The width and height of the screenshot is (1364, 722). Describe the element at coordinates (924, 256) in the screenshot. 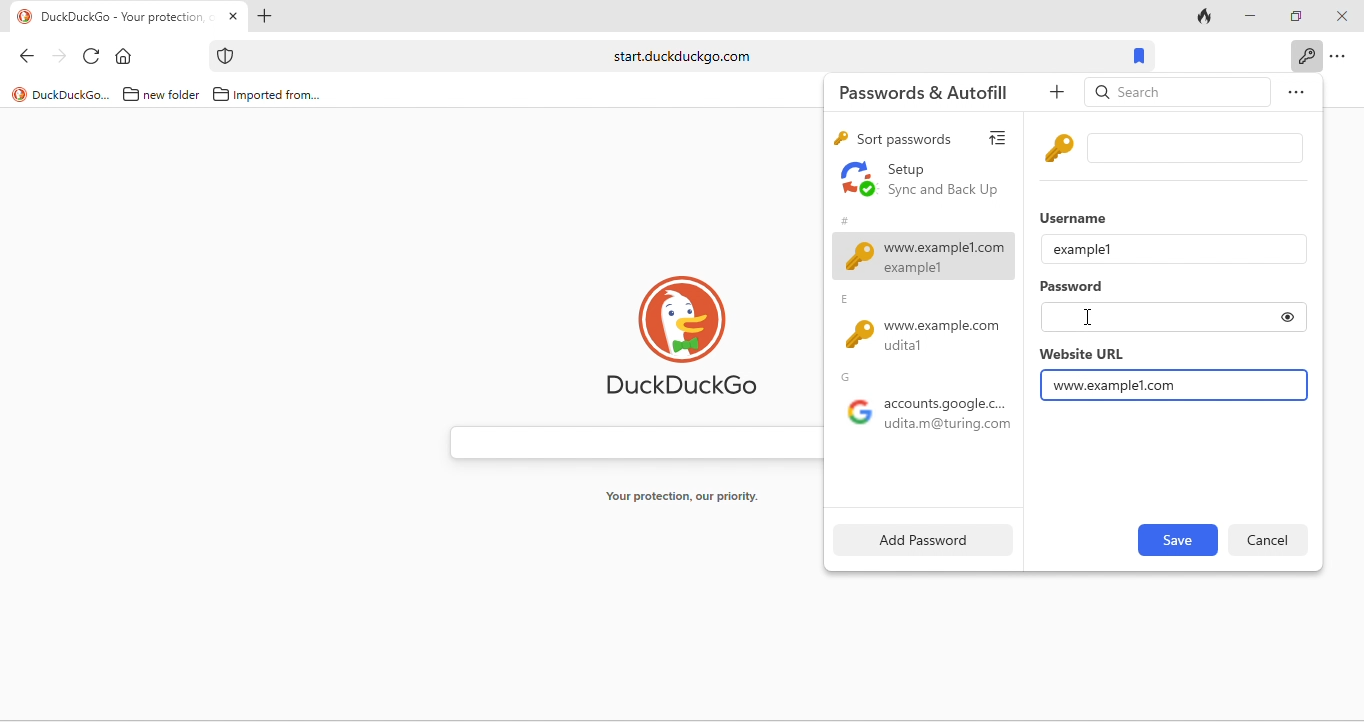

I see `www.example1.com` at that location.